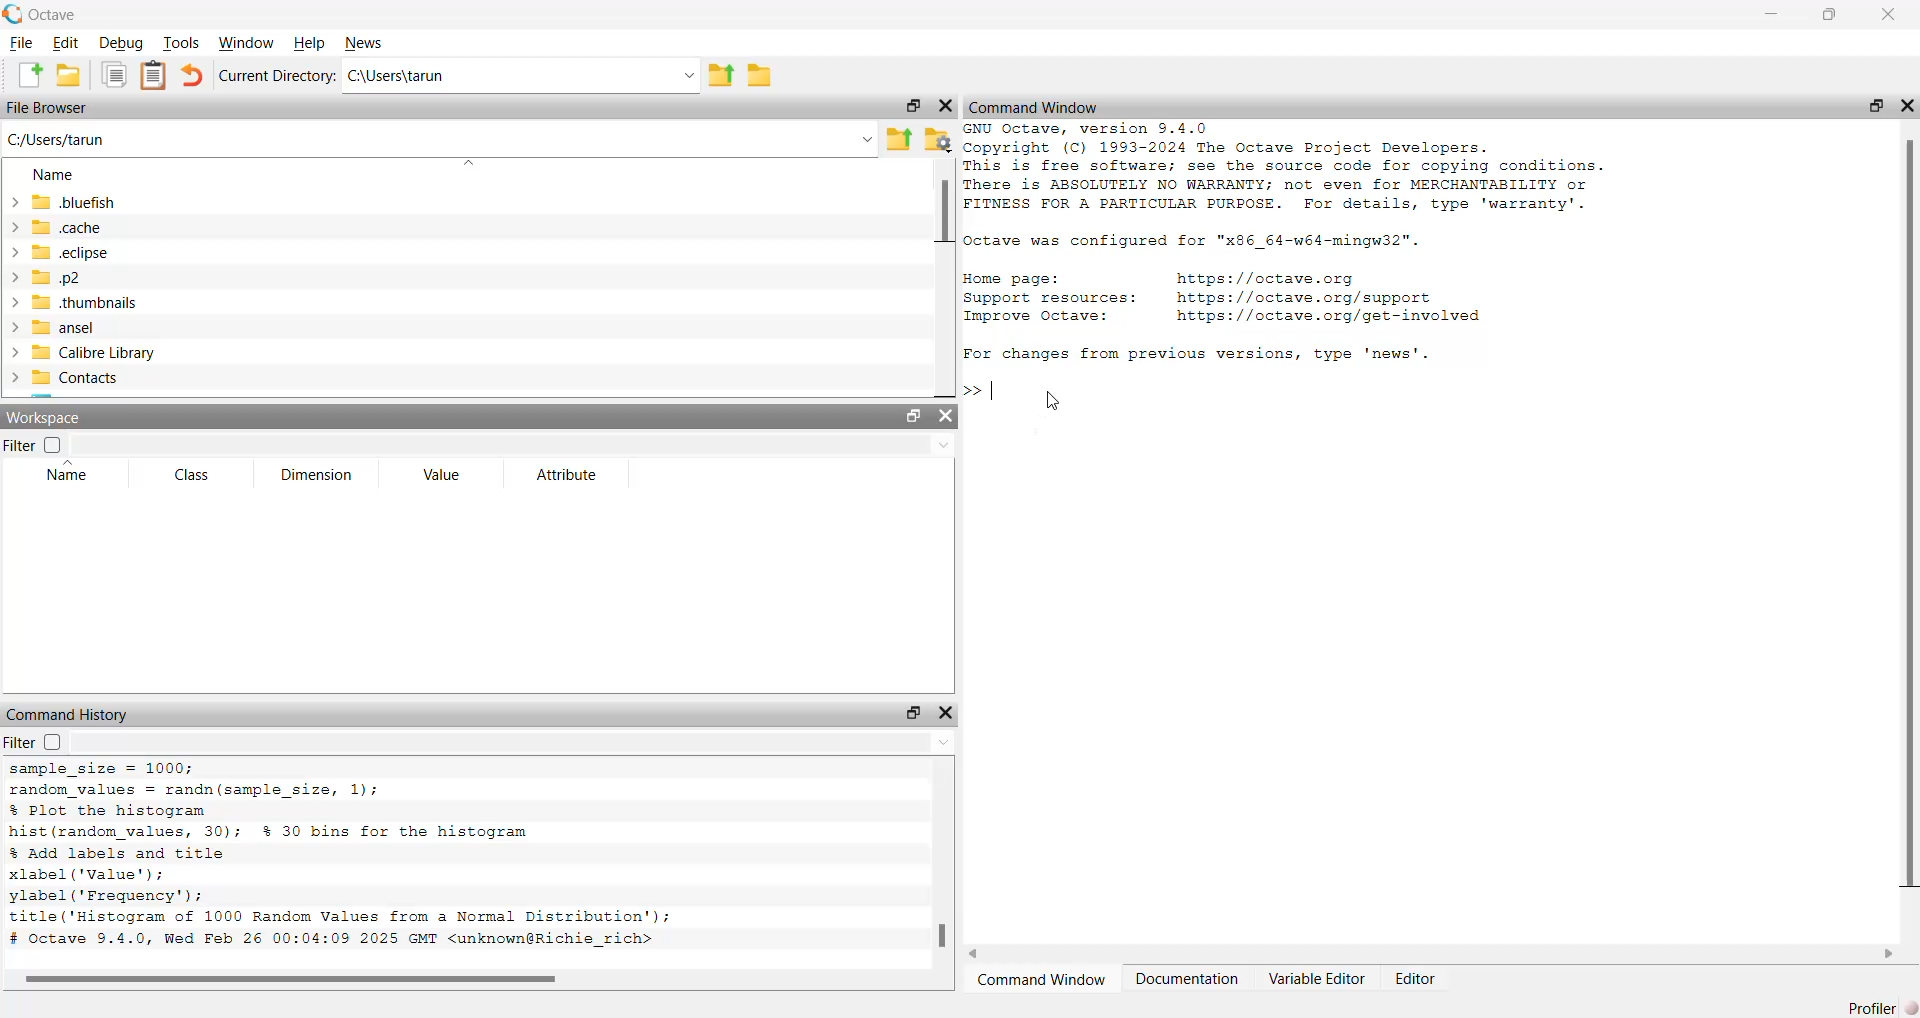 The width and height of the screenshot is (1920, 1018). What do you see at coordinates (1049, 299) in the screenshot?
I see `Support resources:` at bounding box center [1049, 299].